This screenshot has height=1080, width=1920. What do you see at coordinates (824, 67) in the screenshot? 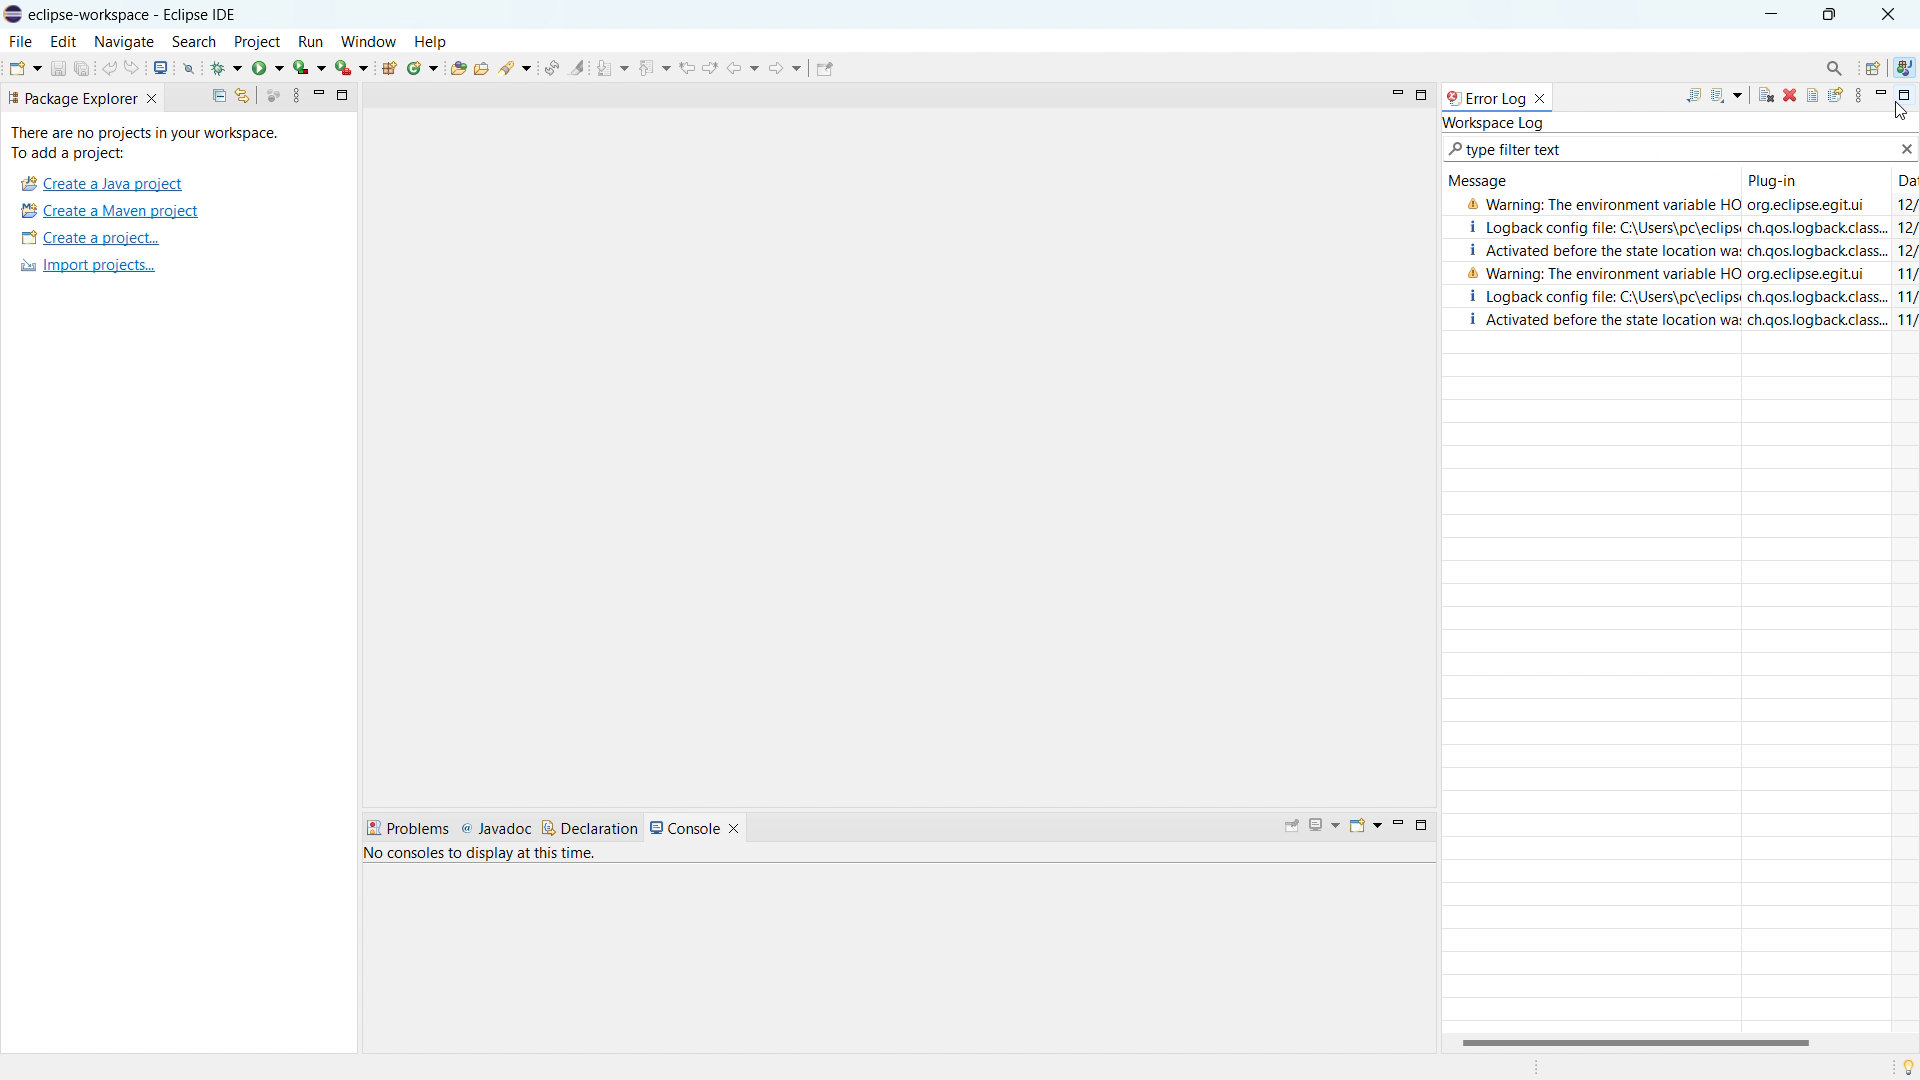
I see `pin editor` at bounding box center [824, 67].